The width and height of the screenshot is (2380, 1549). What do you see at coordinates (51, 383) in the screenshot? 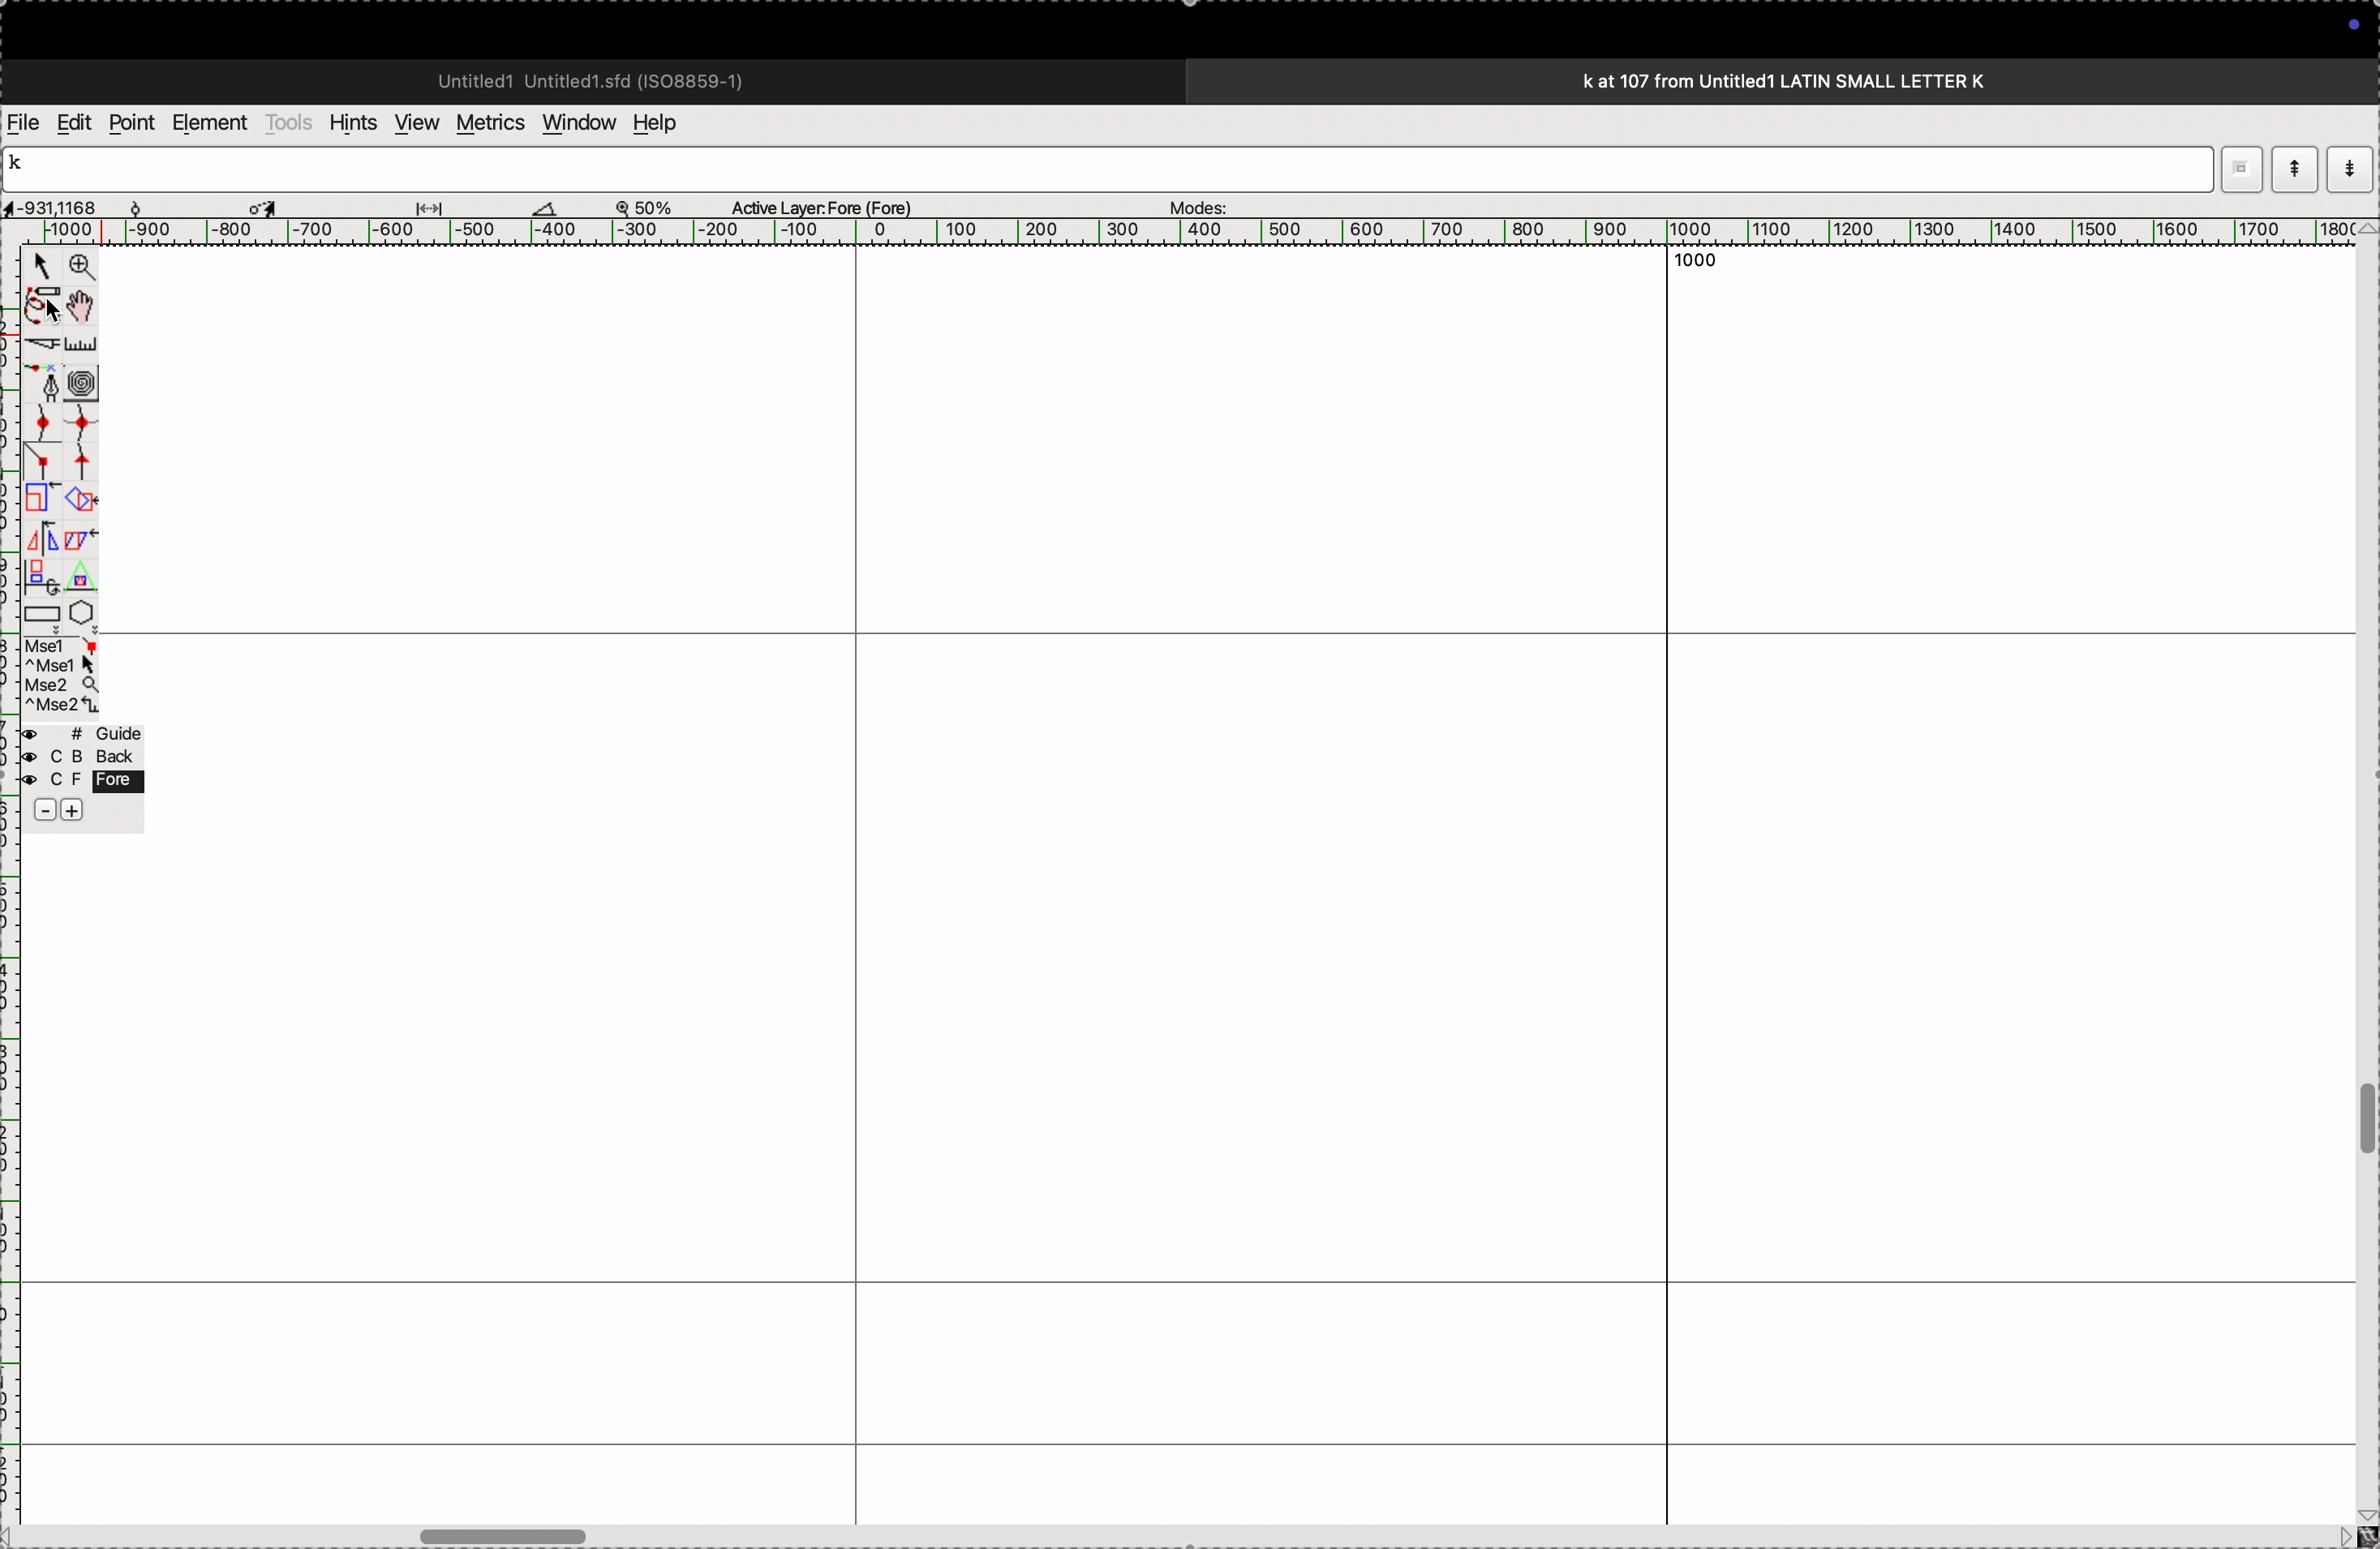
I see `fountain pen` at bounding box center [51, 383].